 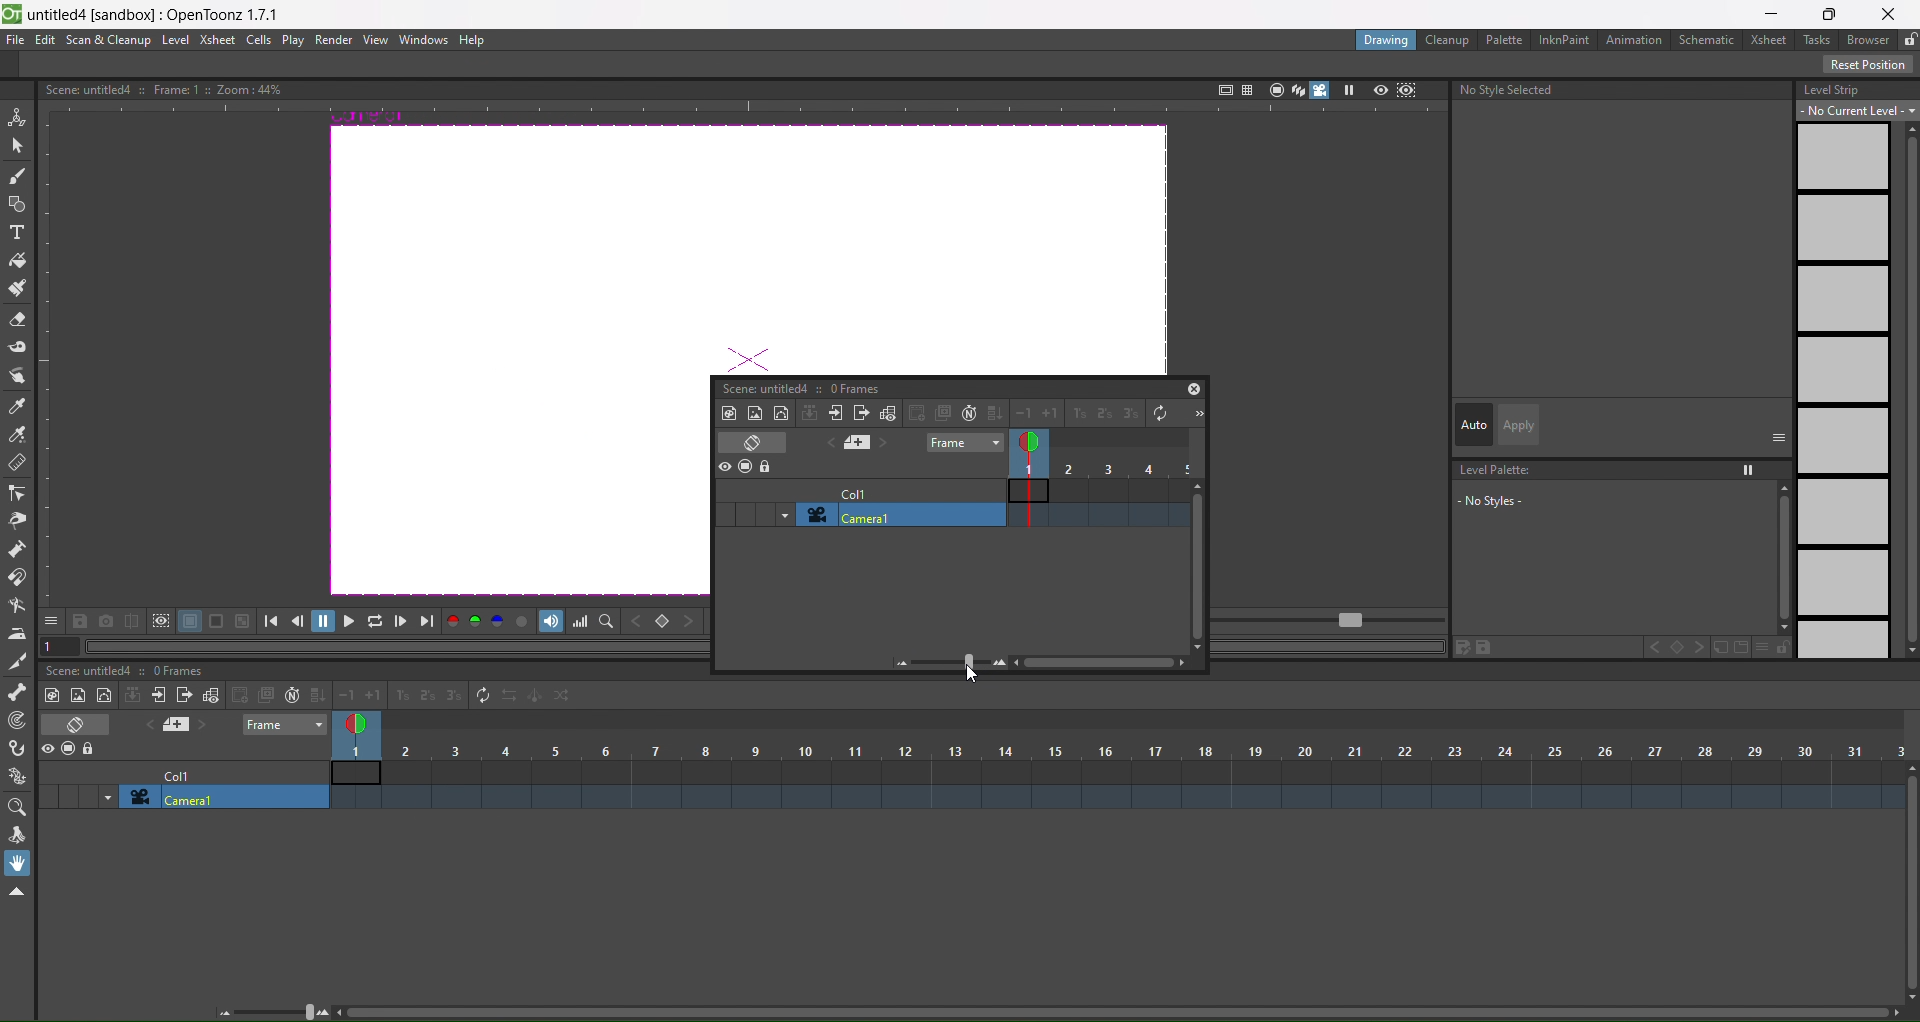 What do you see at coordinates (226, 798) in the screenshot?
I see `camera1` at bounding box center [226, 798].